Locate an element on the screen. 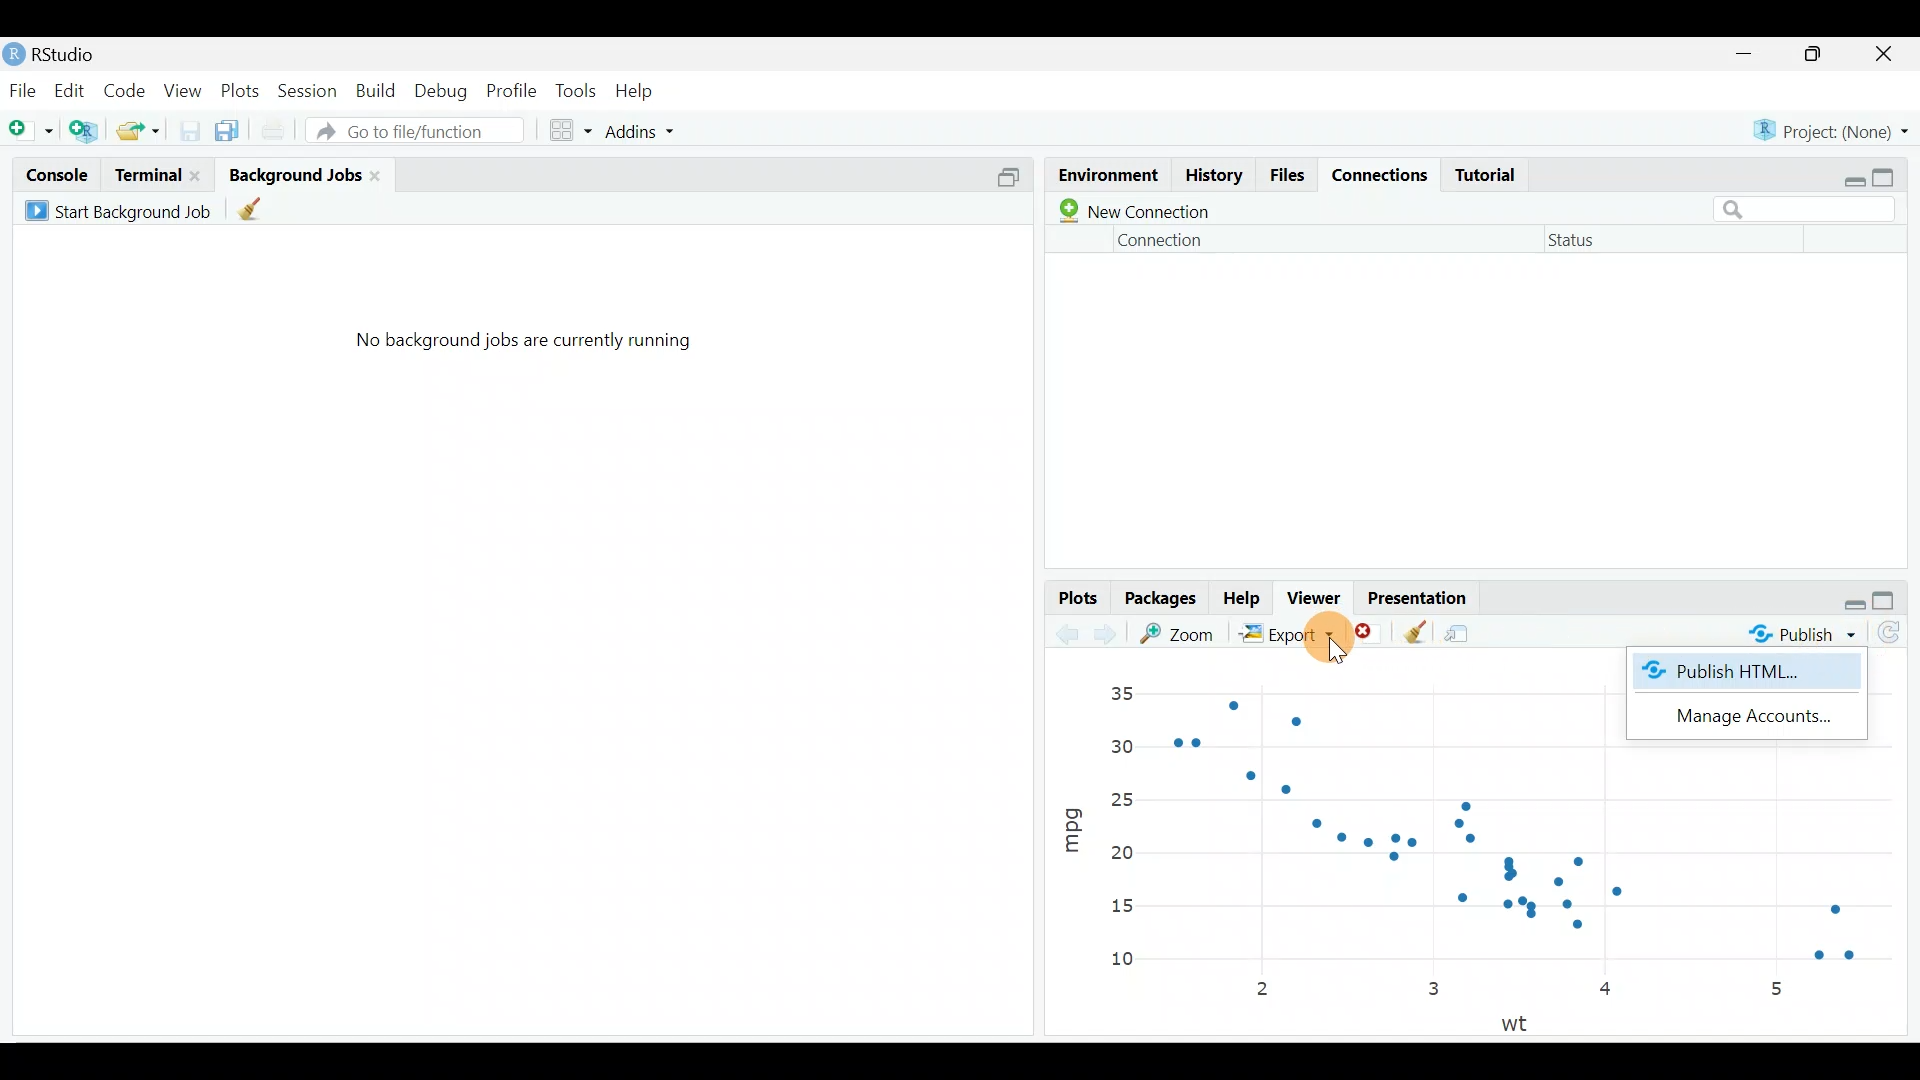 Image resolution: width=1920 pixels, height=1080 pixels. wt is located at coordinates (1522, 1022).